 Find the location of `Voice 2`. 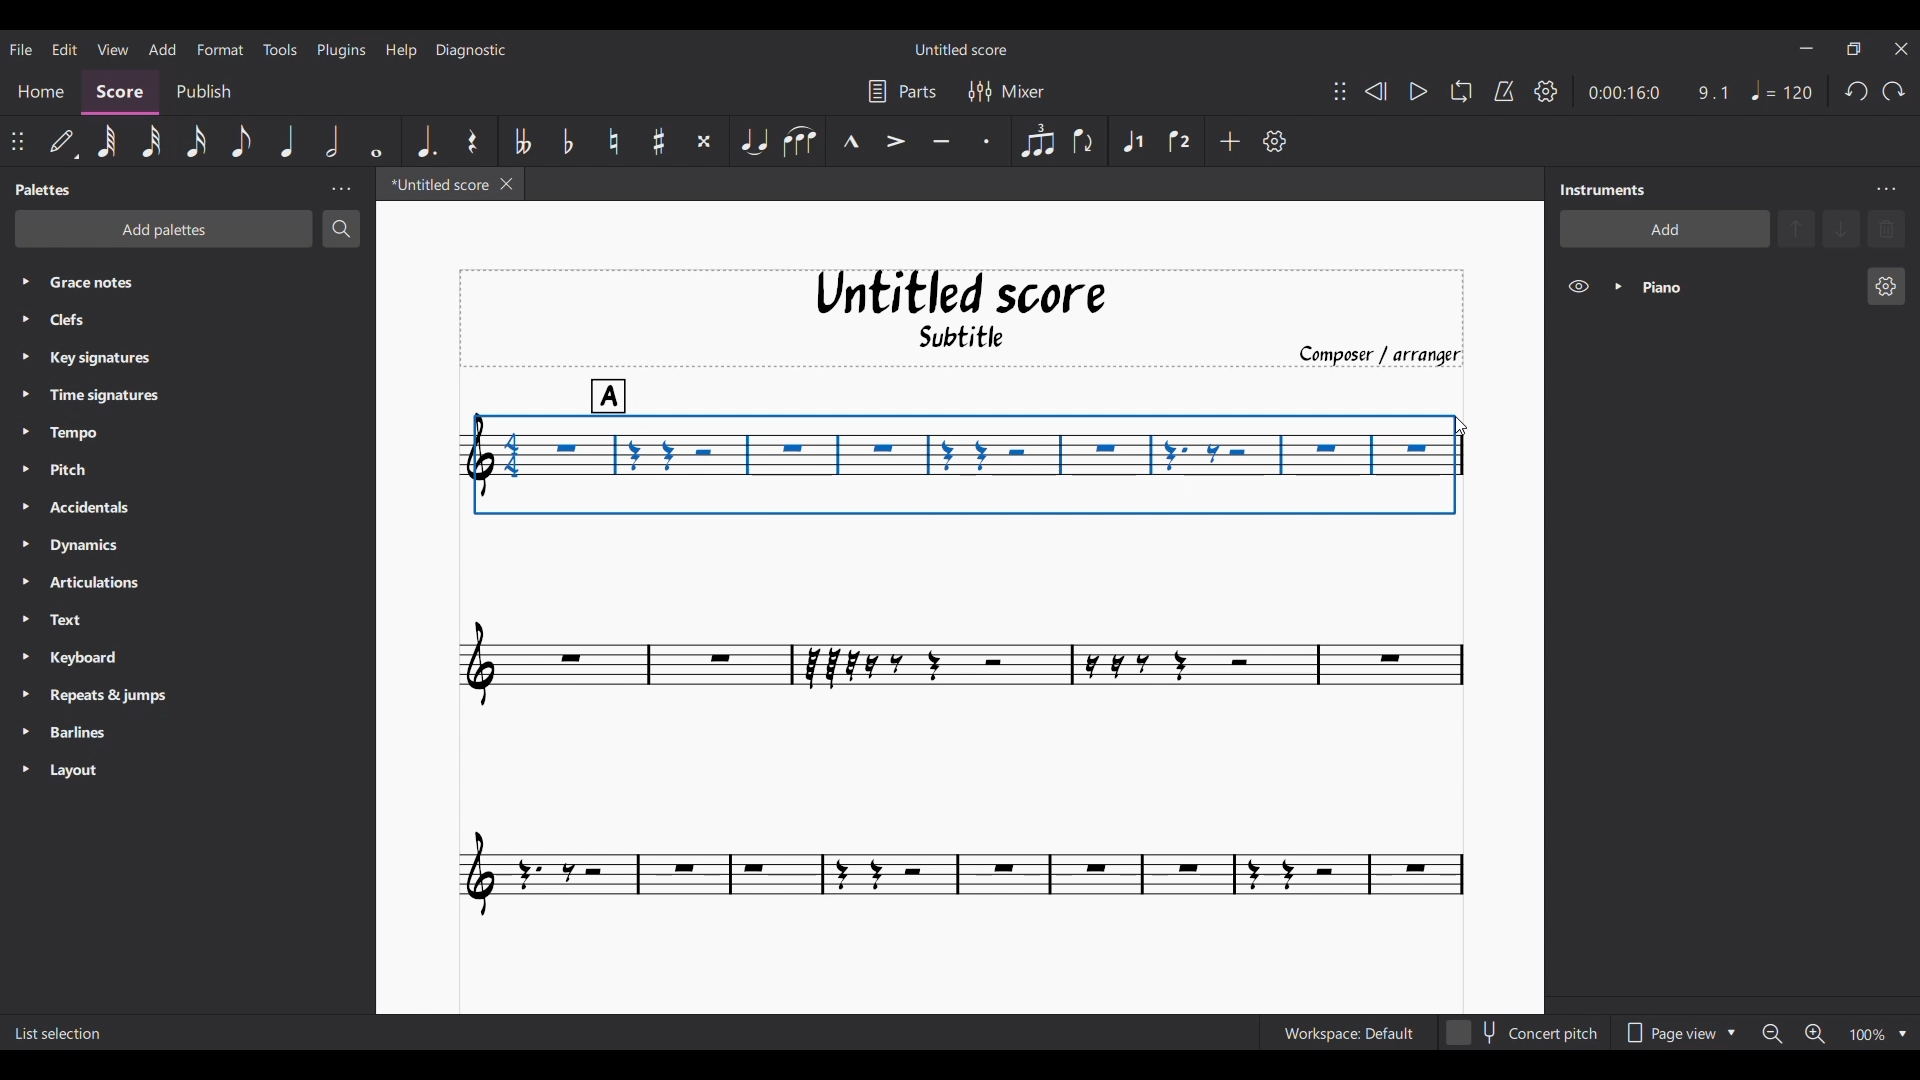

Voice 2 is located at coordinates (1179, 142).